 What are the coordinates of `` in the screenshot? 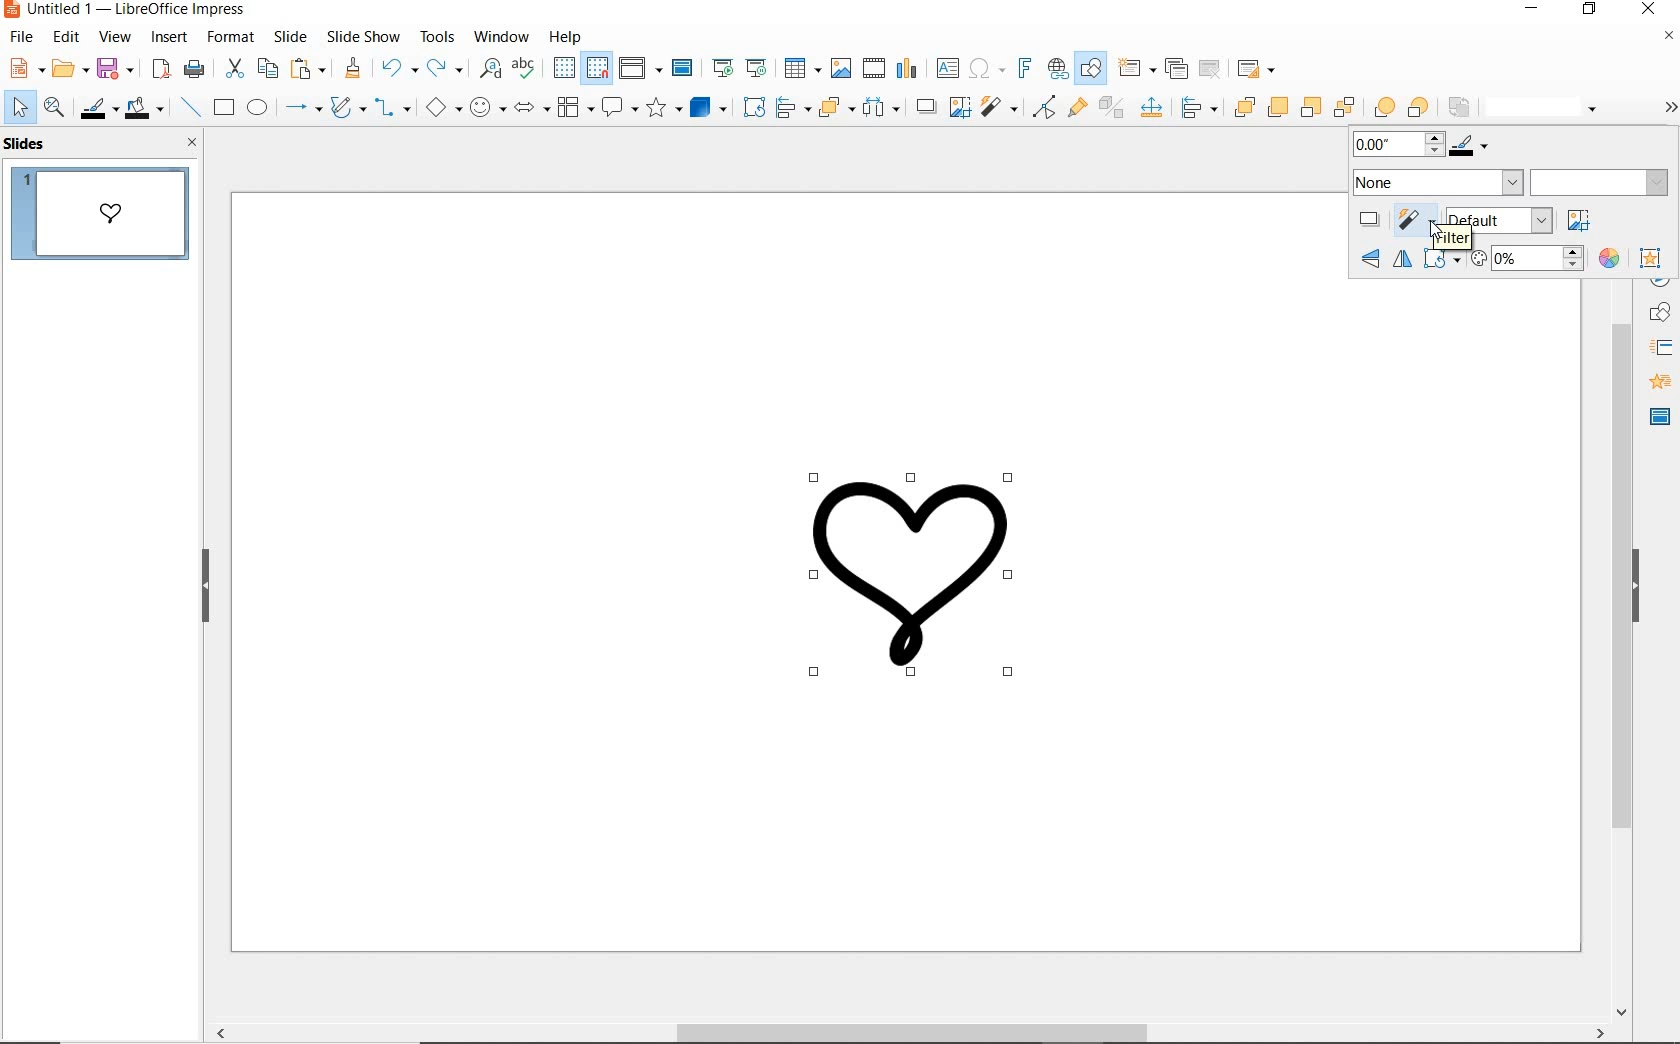 It's located at (1151, 108).